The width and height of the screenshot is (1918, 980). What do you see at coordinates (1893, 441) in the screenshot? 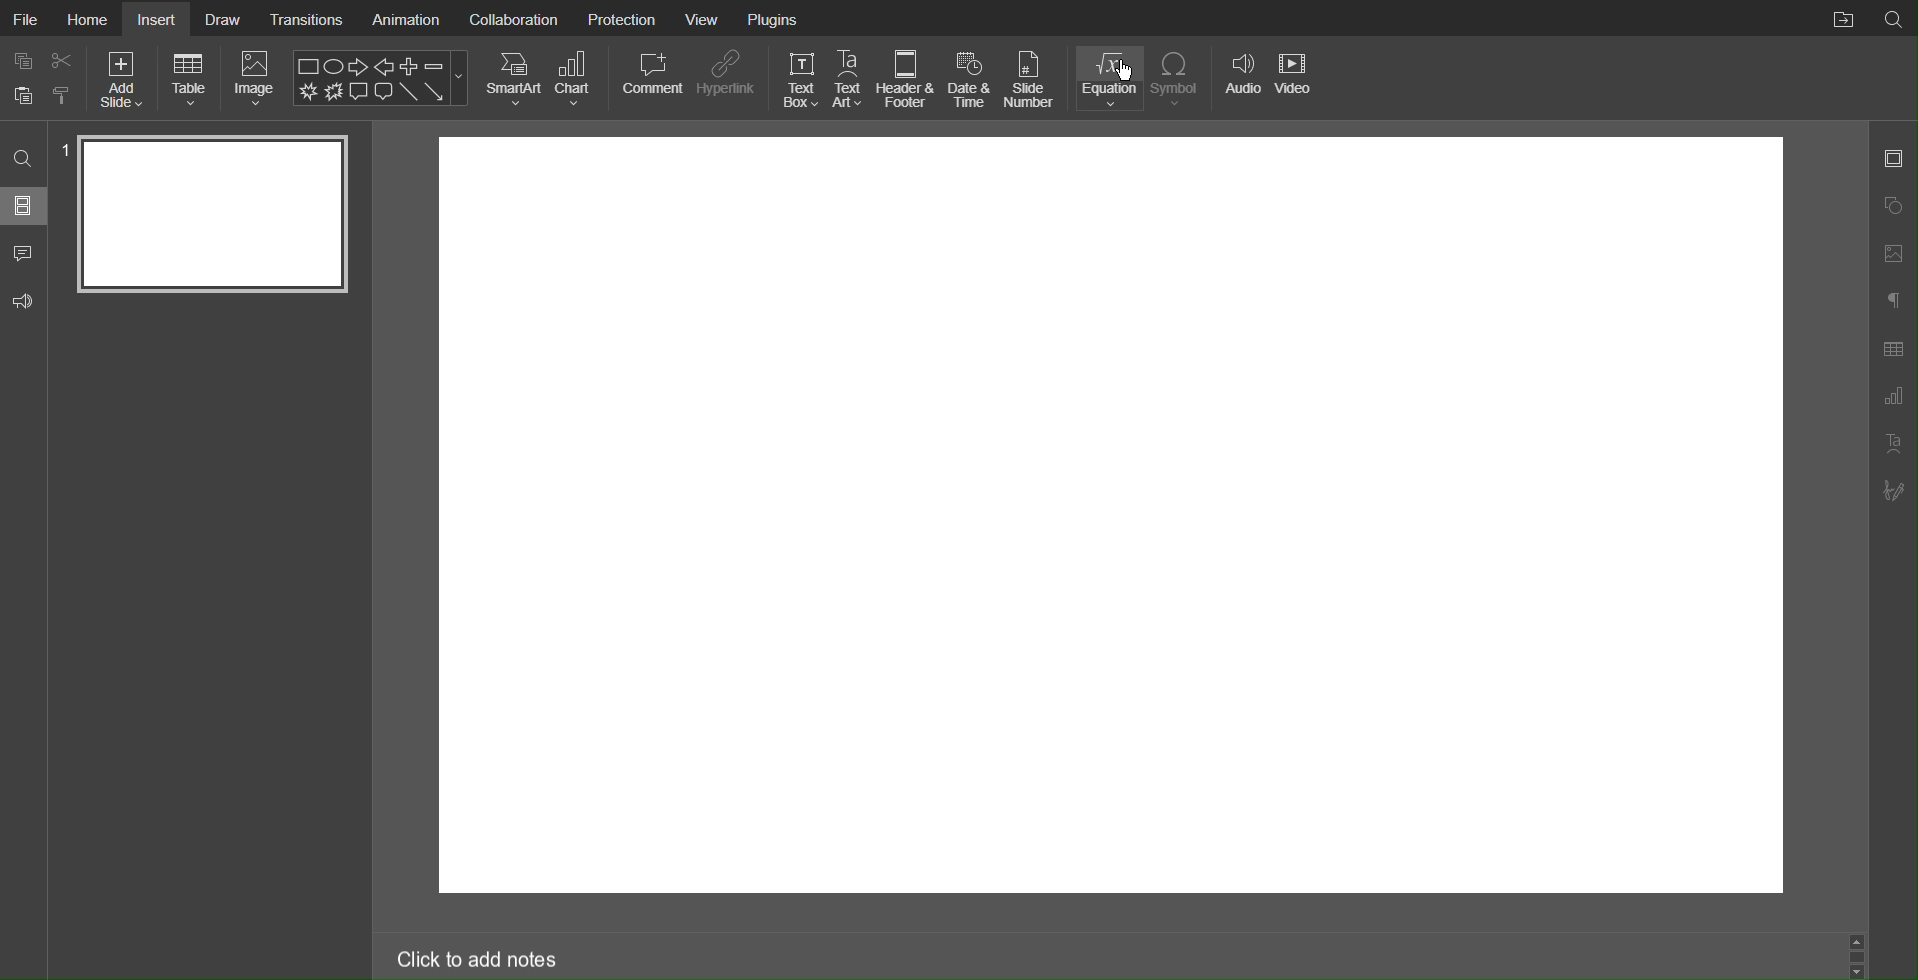
I see `TextArt` at bounding box center [1893, 441].